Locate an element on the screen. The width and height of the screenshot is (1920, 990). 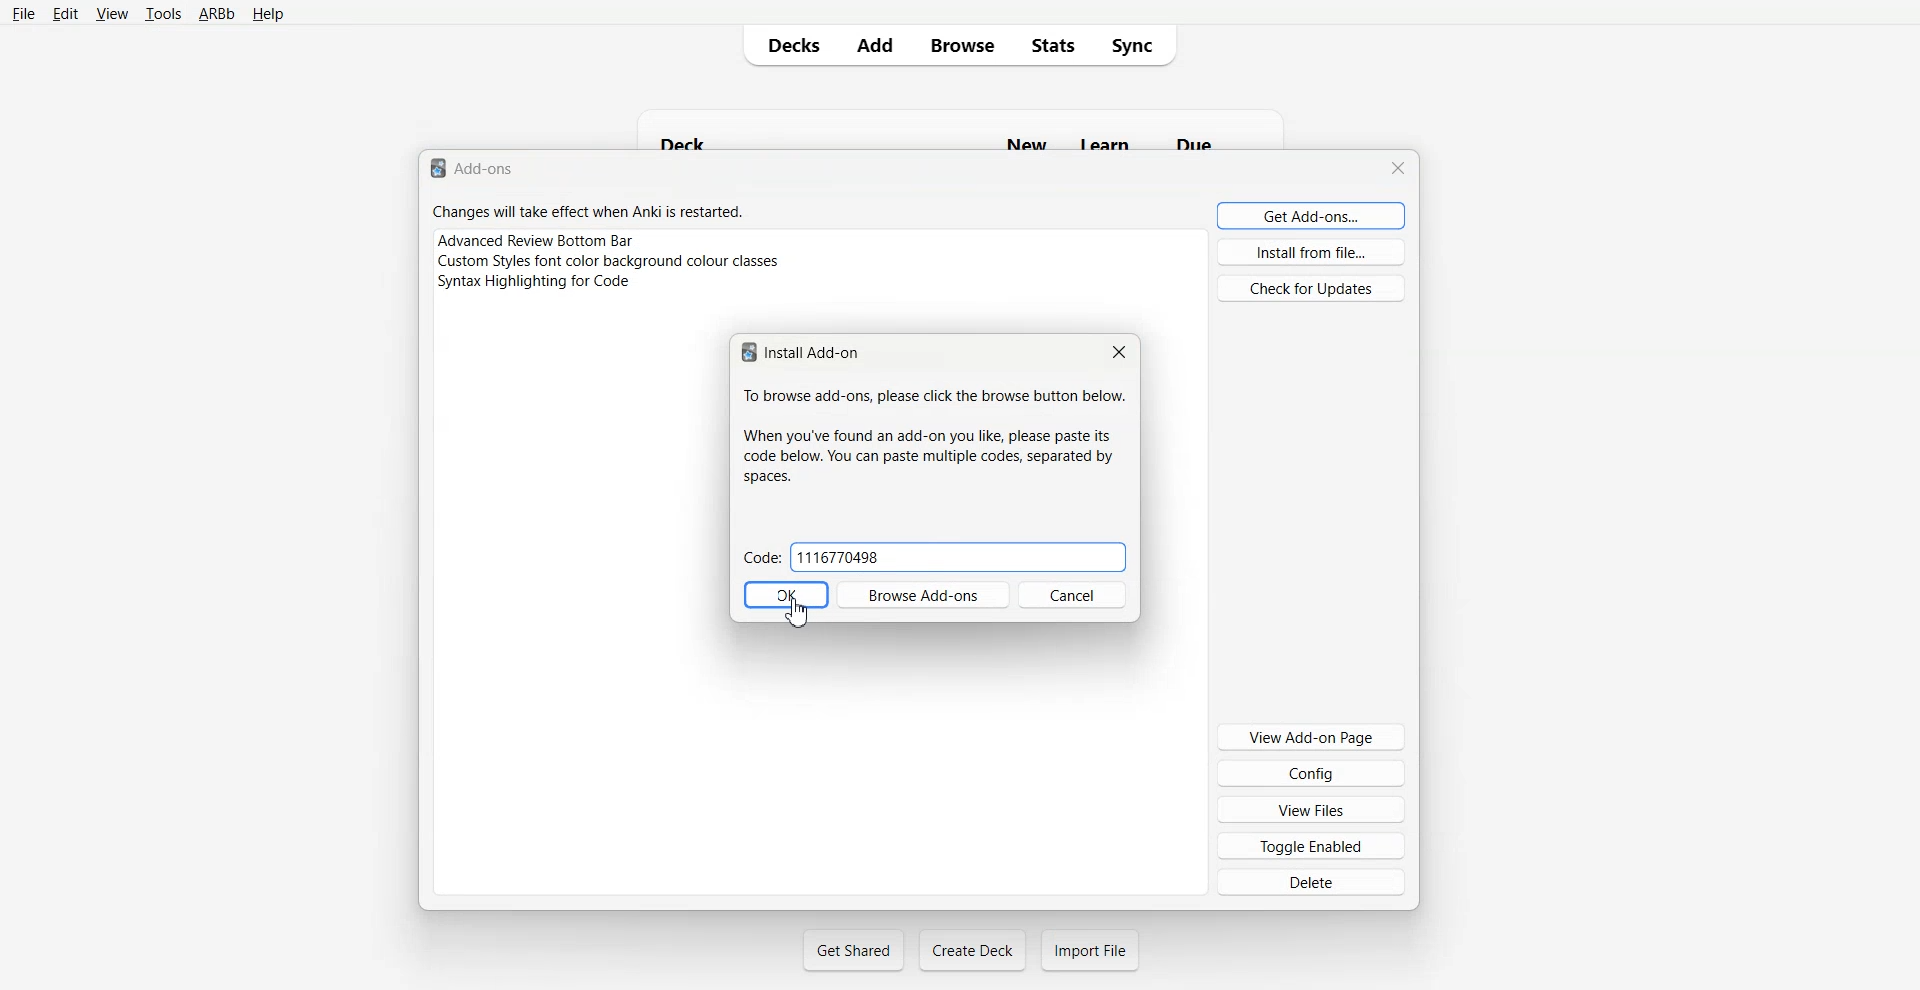
Close is located at coordinates (1396, 167).